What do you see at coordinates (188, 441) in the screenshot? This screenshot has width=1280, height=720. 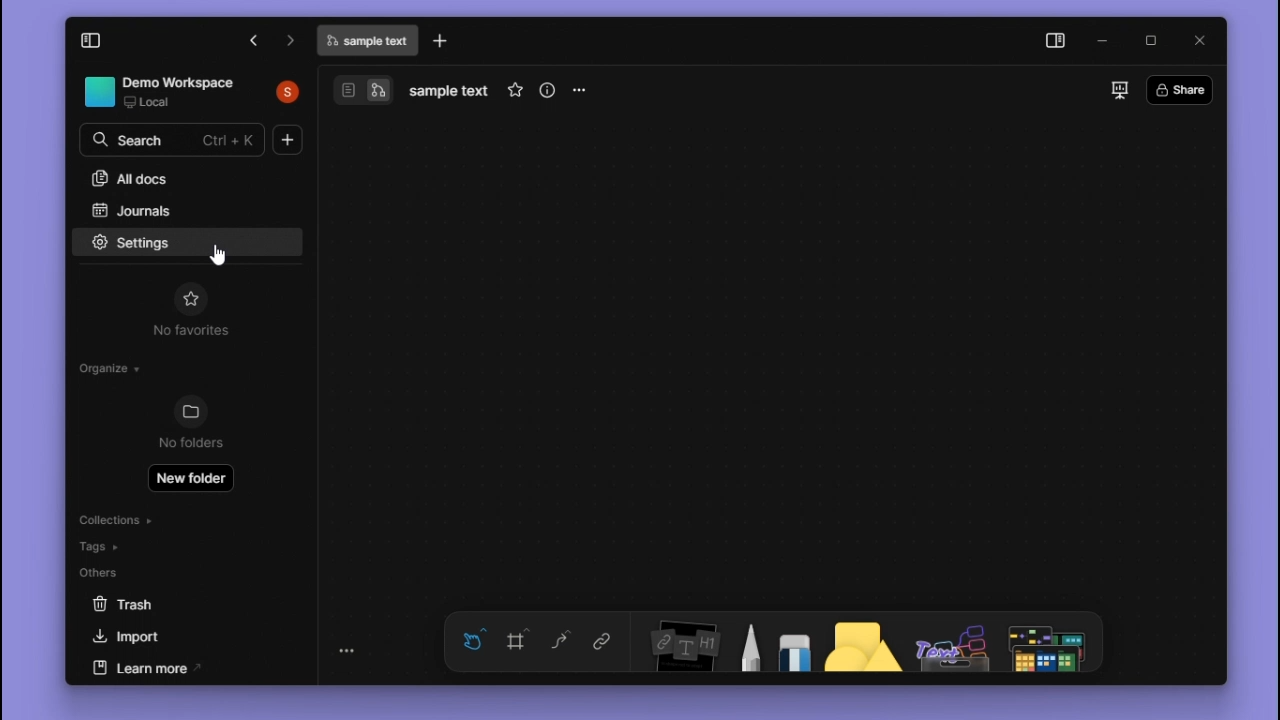 I see `no folders` at bounding box center [188, 441].